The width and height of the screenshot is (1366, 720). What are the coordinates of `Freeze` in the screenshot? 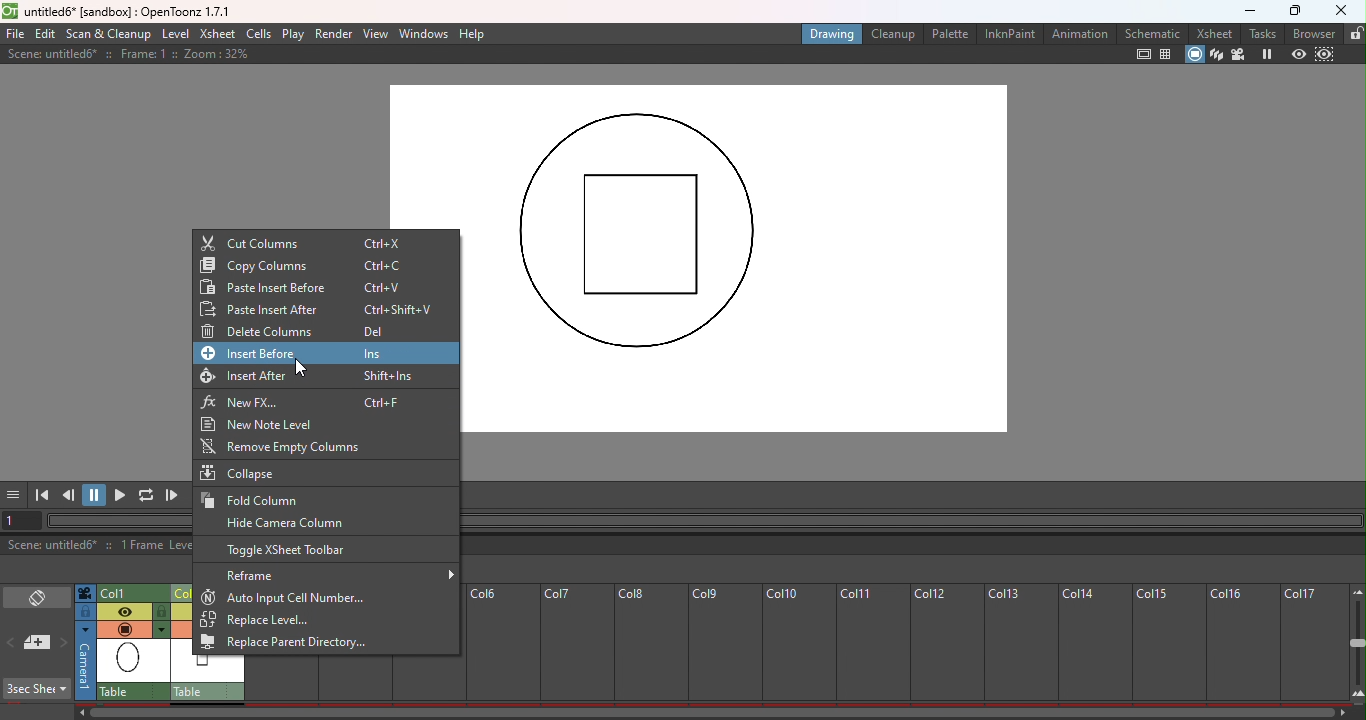 It's located at (1268, 55).